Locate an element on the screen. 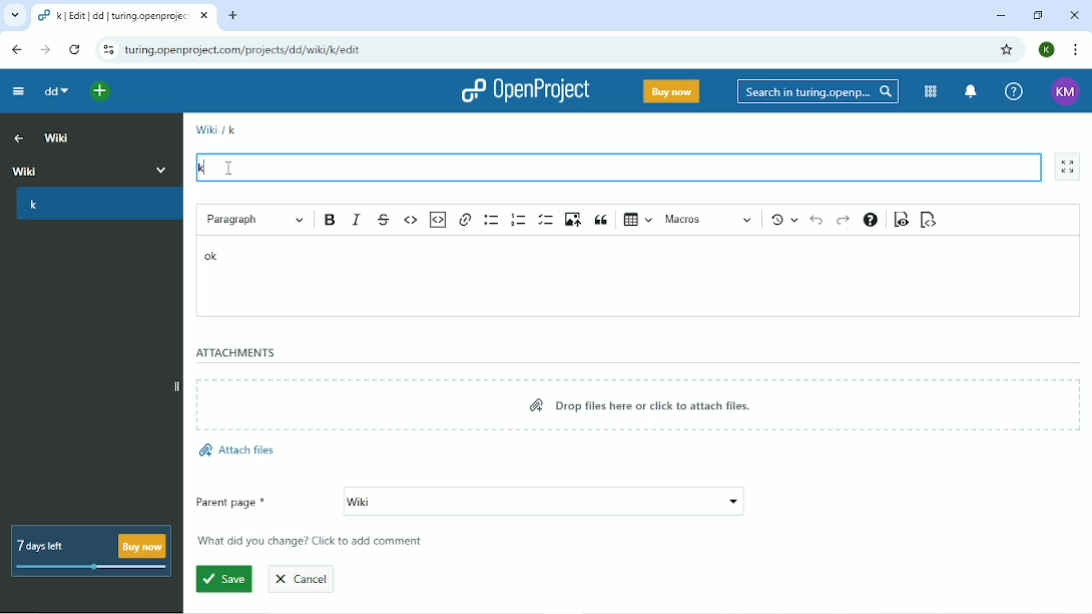  ok is located at coordinates (213, 256).